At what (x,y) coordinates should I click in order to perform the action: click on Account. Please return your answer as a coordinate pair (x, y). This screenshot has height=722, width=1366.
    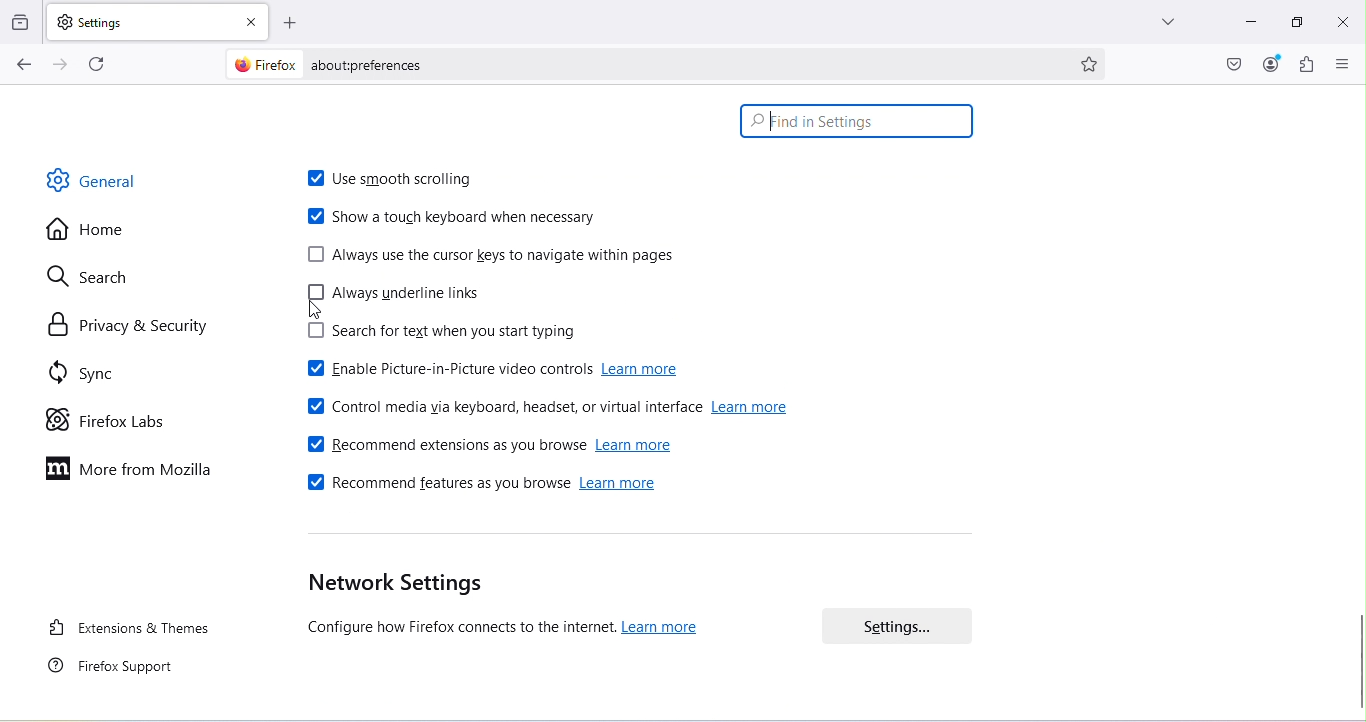
    Looking at the image, I should click on (1271, 65).